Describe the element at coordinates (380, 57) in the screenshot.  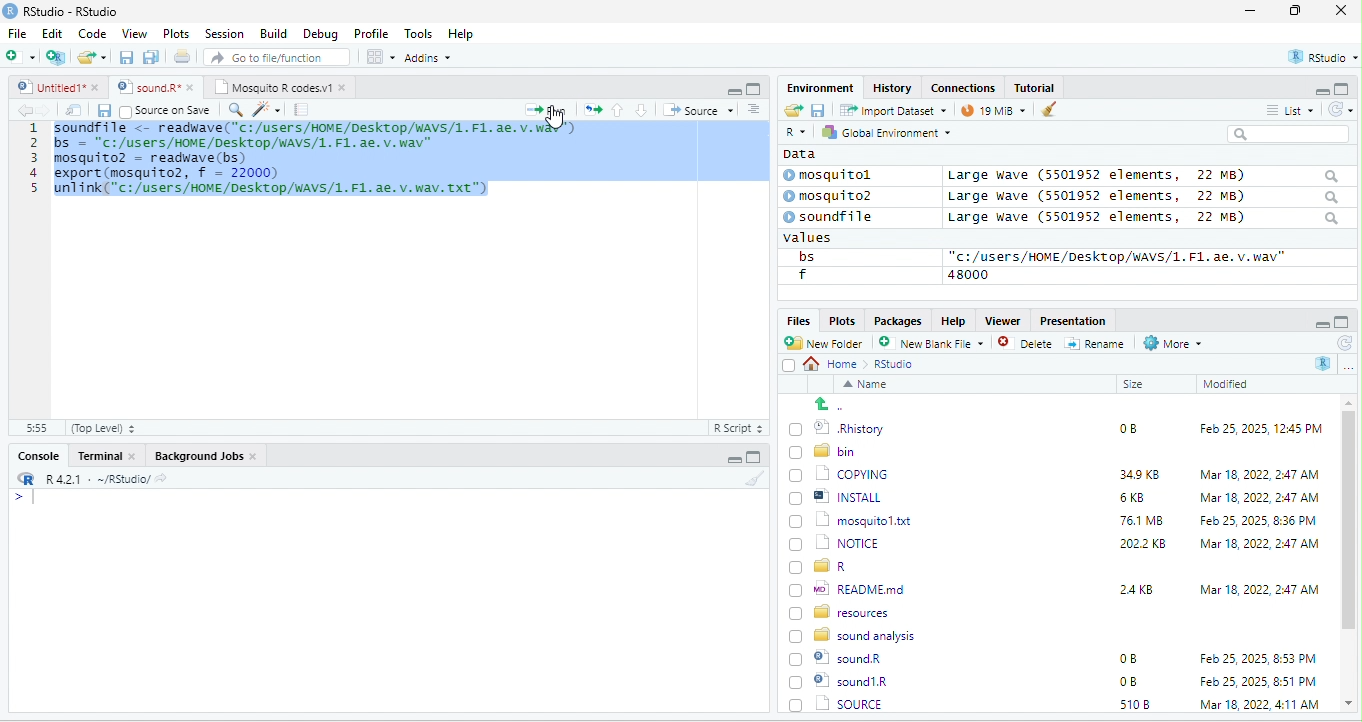
I see `view` at that location.